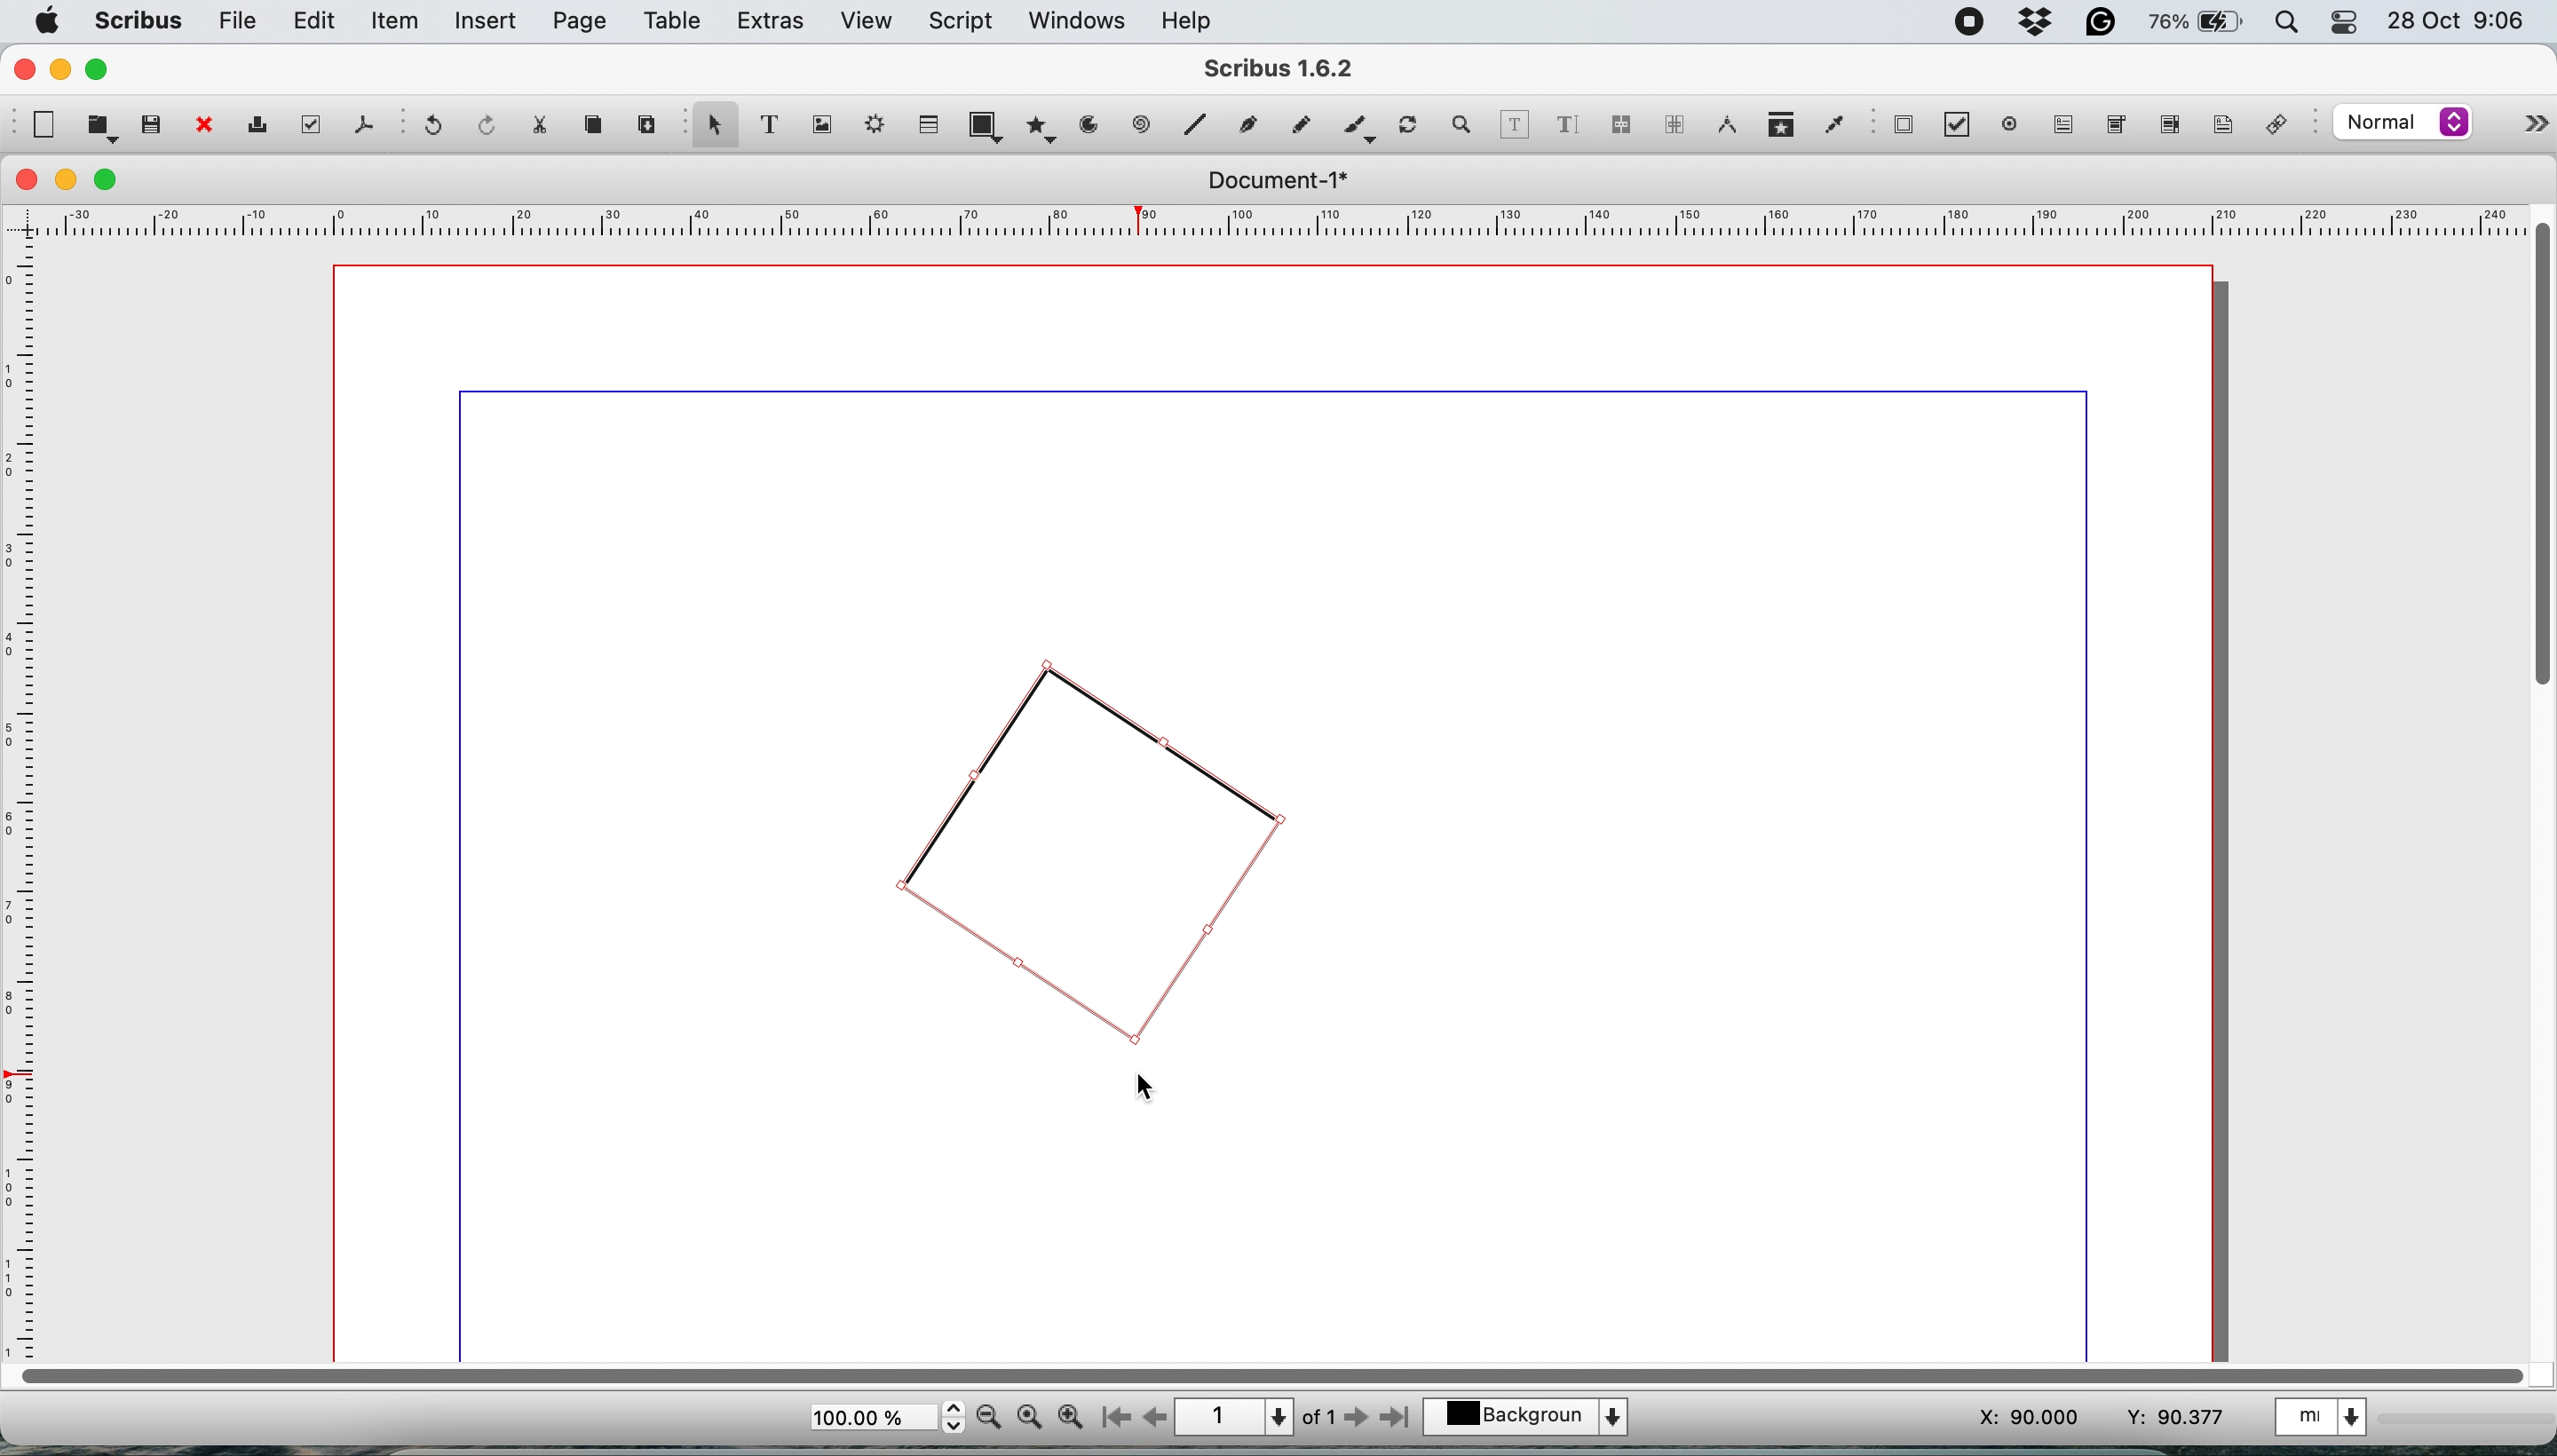 This screenshot has height=1456, width=2557. What do you see at coordinates (1256, 1415) in the screenshot?
I see `page 1 of 1` at bounding box center [1256, 1415].